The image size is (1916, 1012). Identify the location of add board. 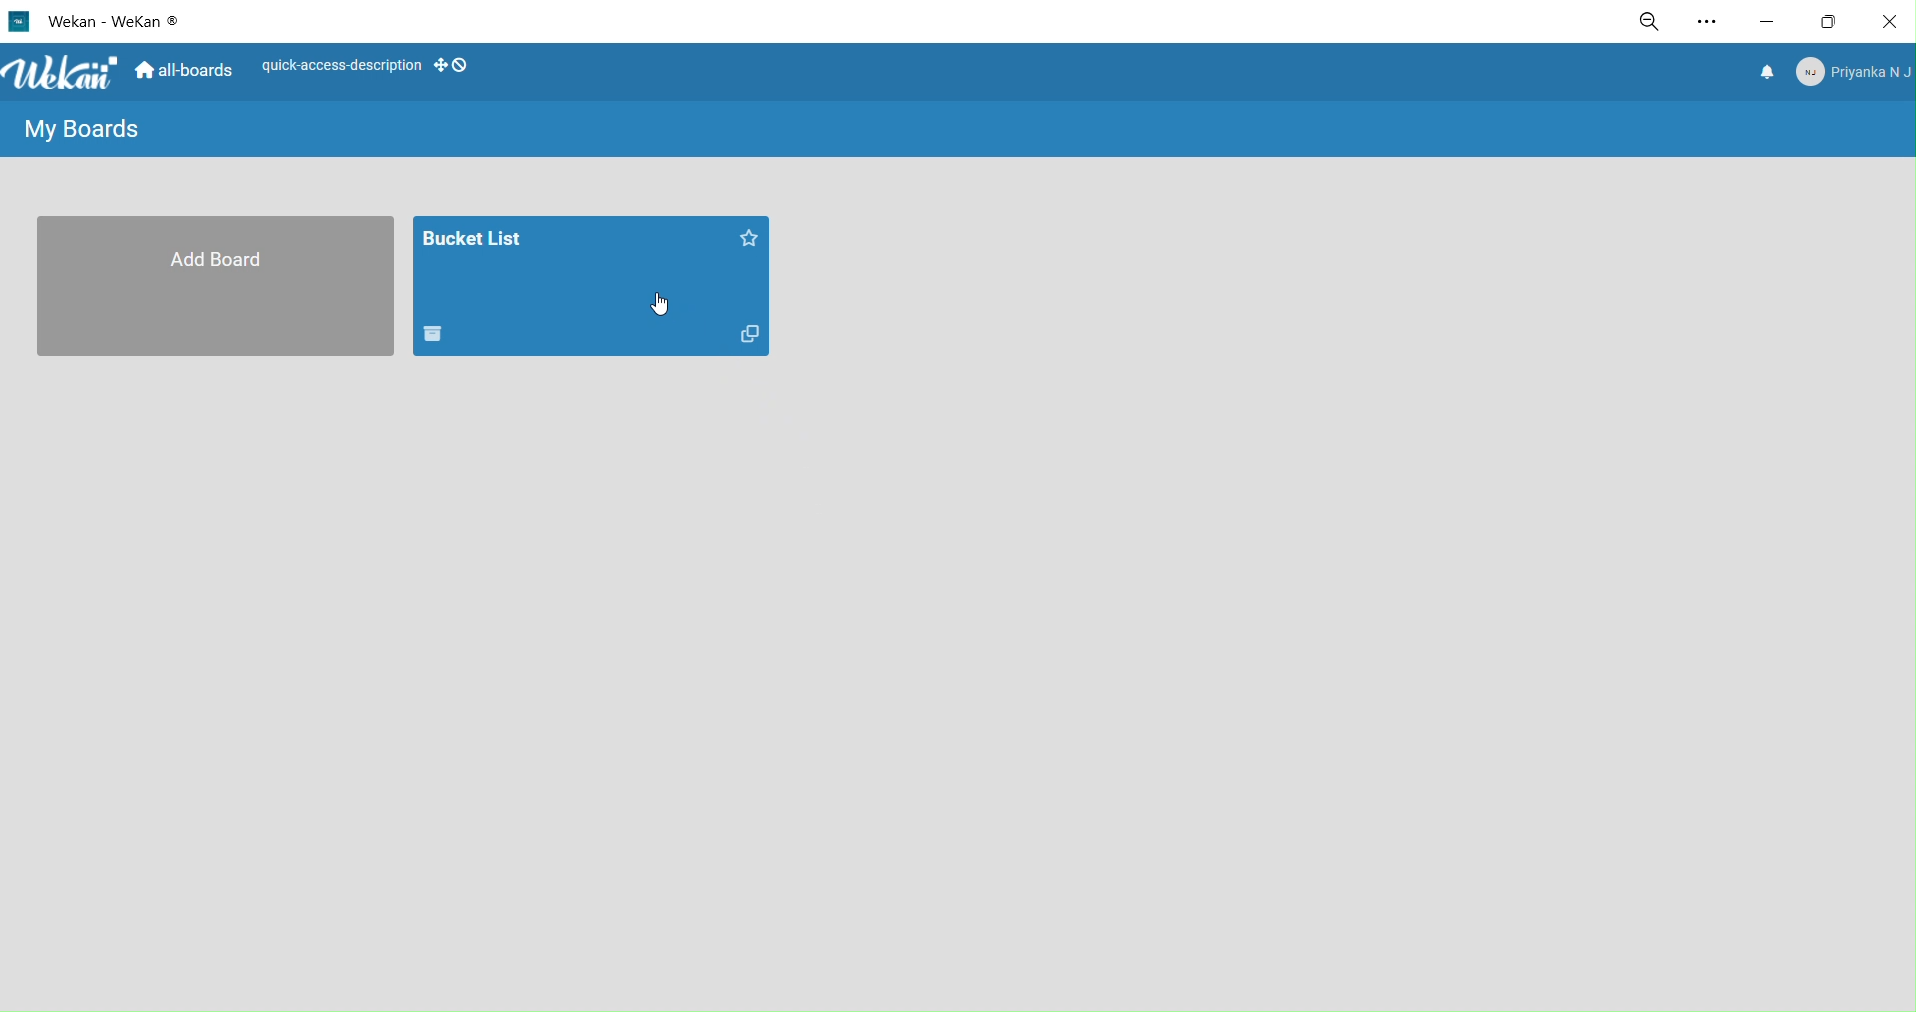
(213, 283).